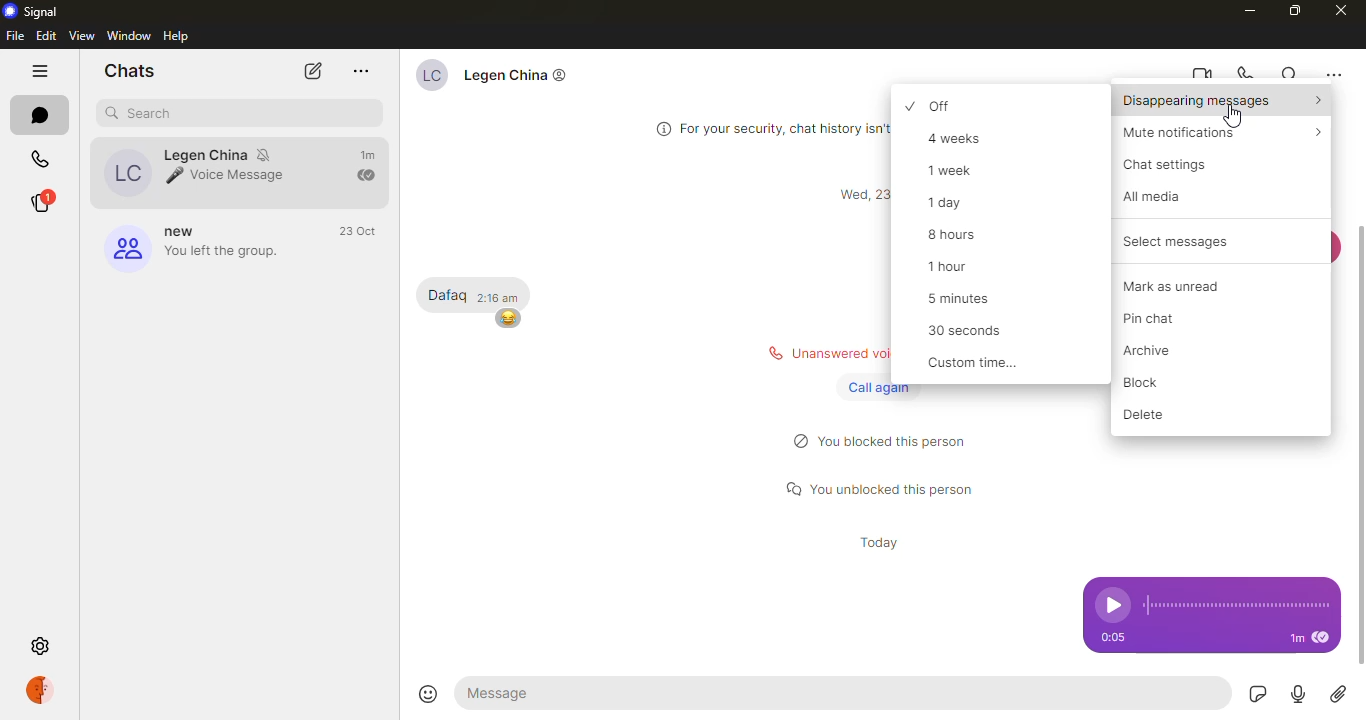  What do you see at coordinates (1107, 605) in the screenshot?
I see `play` at bounding box center [1107, 605].